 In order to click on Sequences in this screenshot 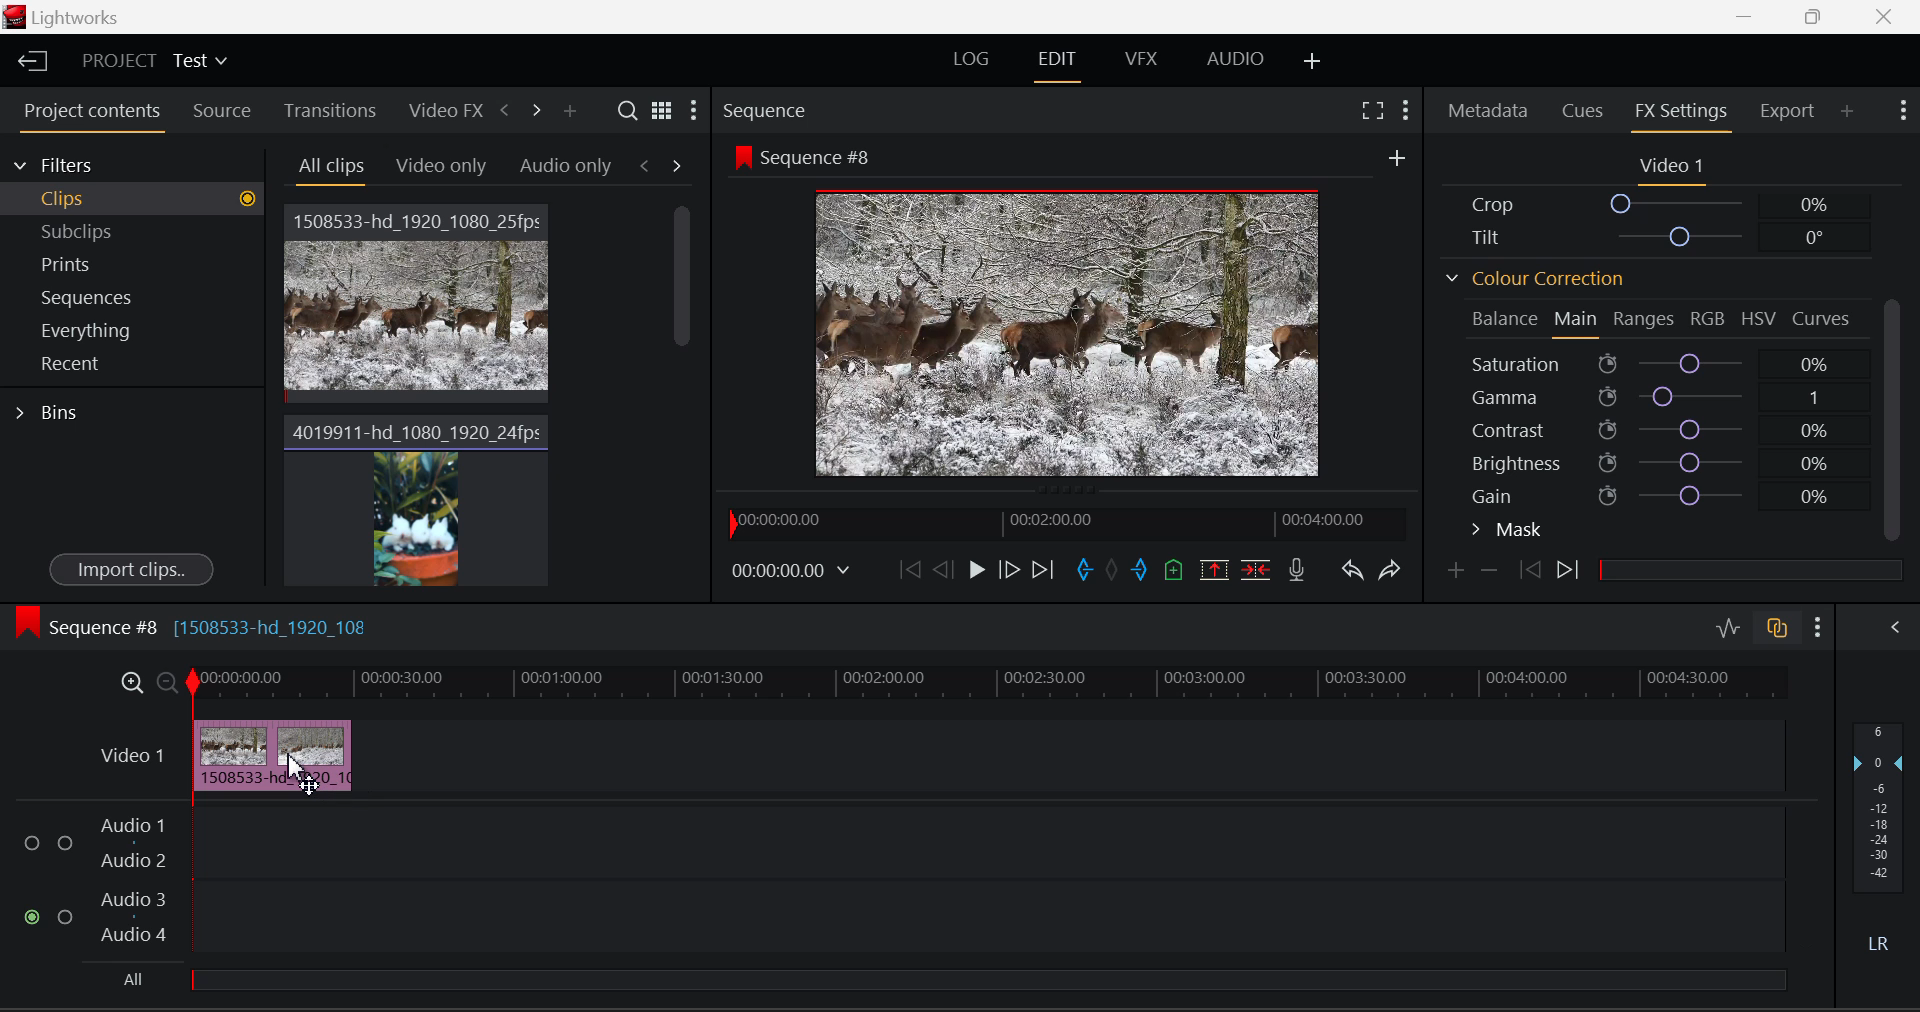, I will do `click(142, 298)`.